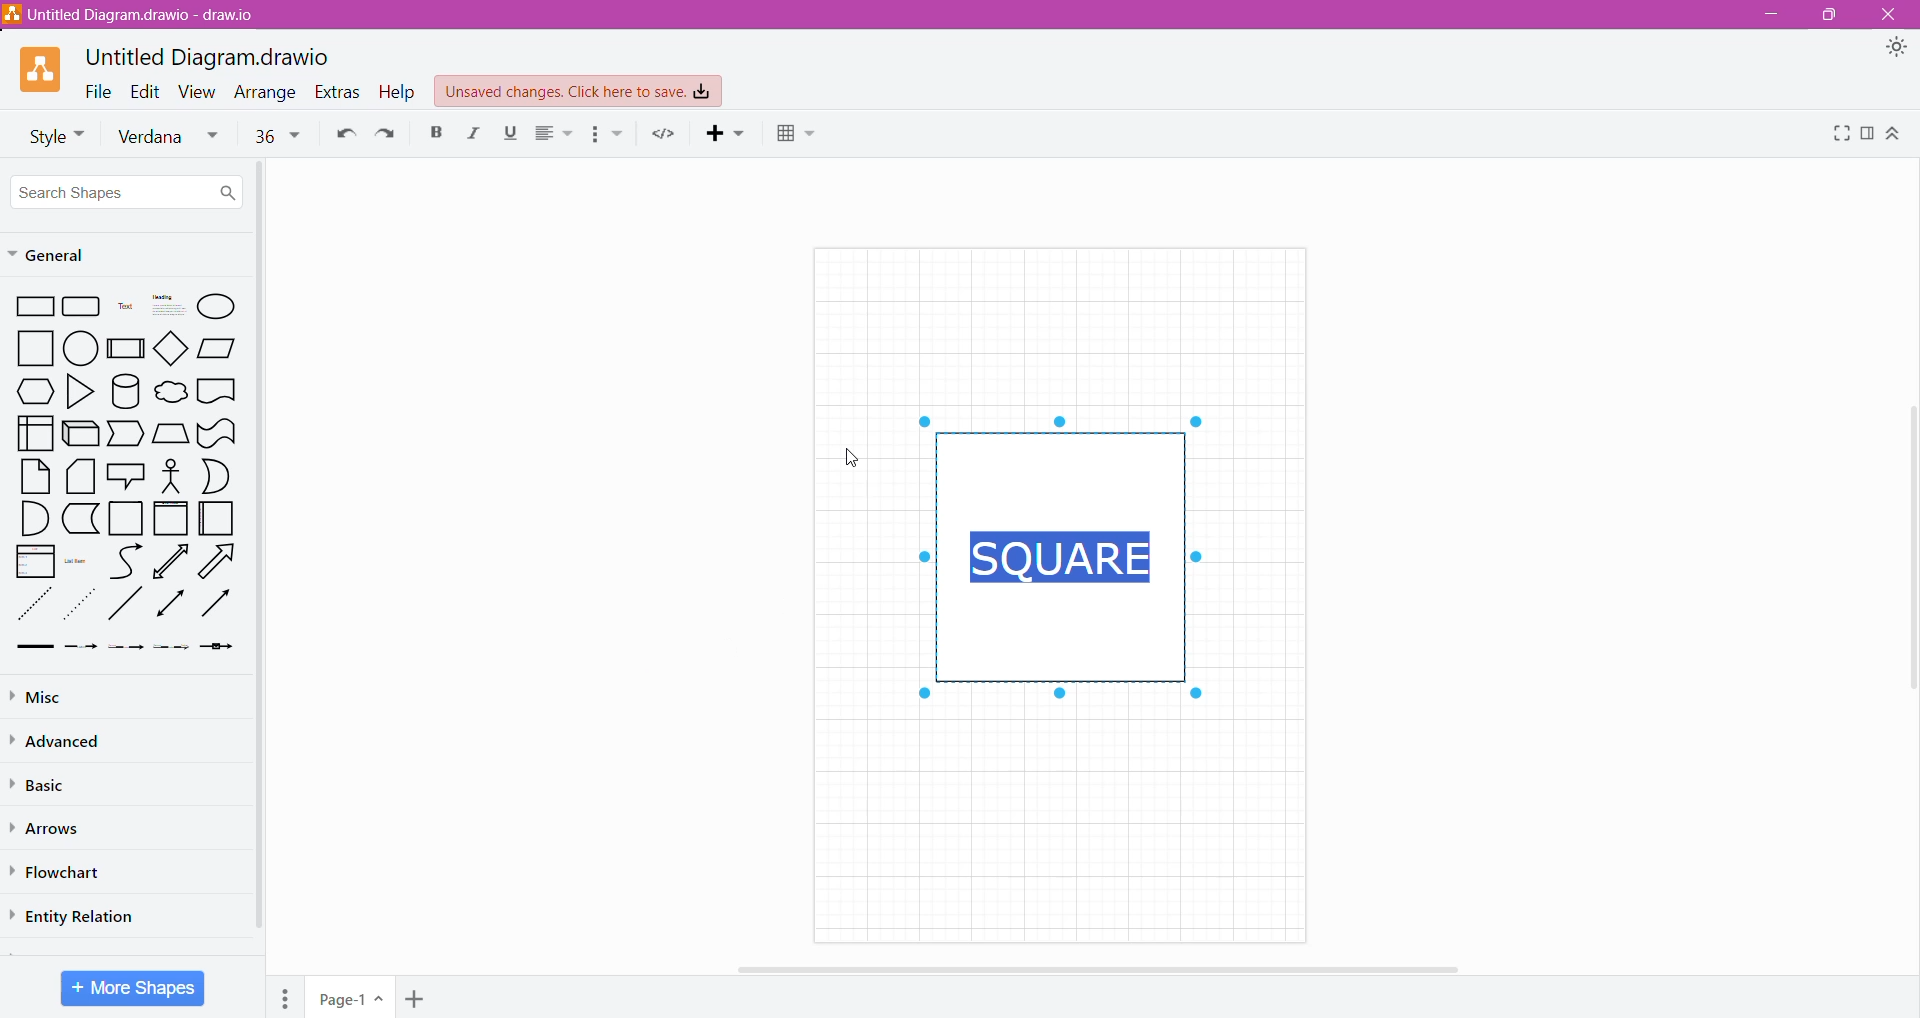  I want to click on Thin Arrow, so click(127, 650).